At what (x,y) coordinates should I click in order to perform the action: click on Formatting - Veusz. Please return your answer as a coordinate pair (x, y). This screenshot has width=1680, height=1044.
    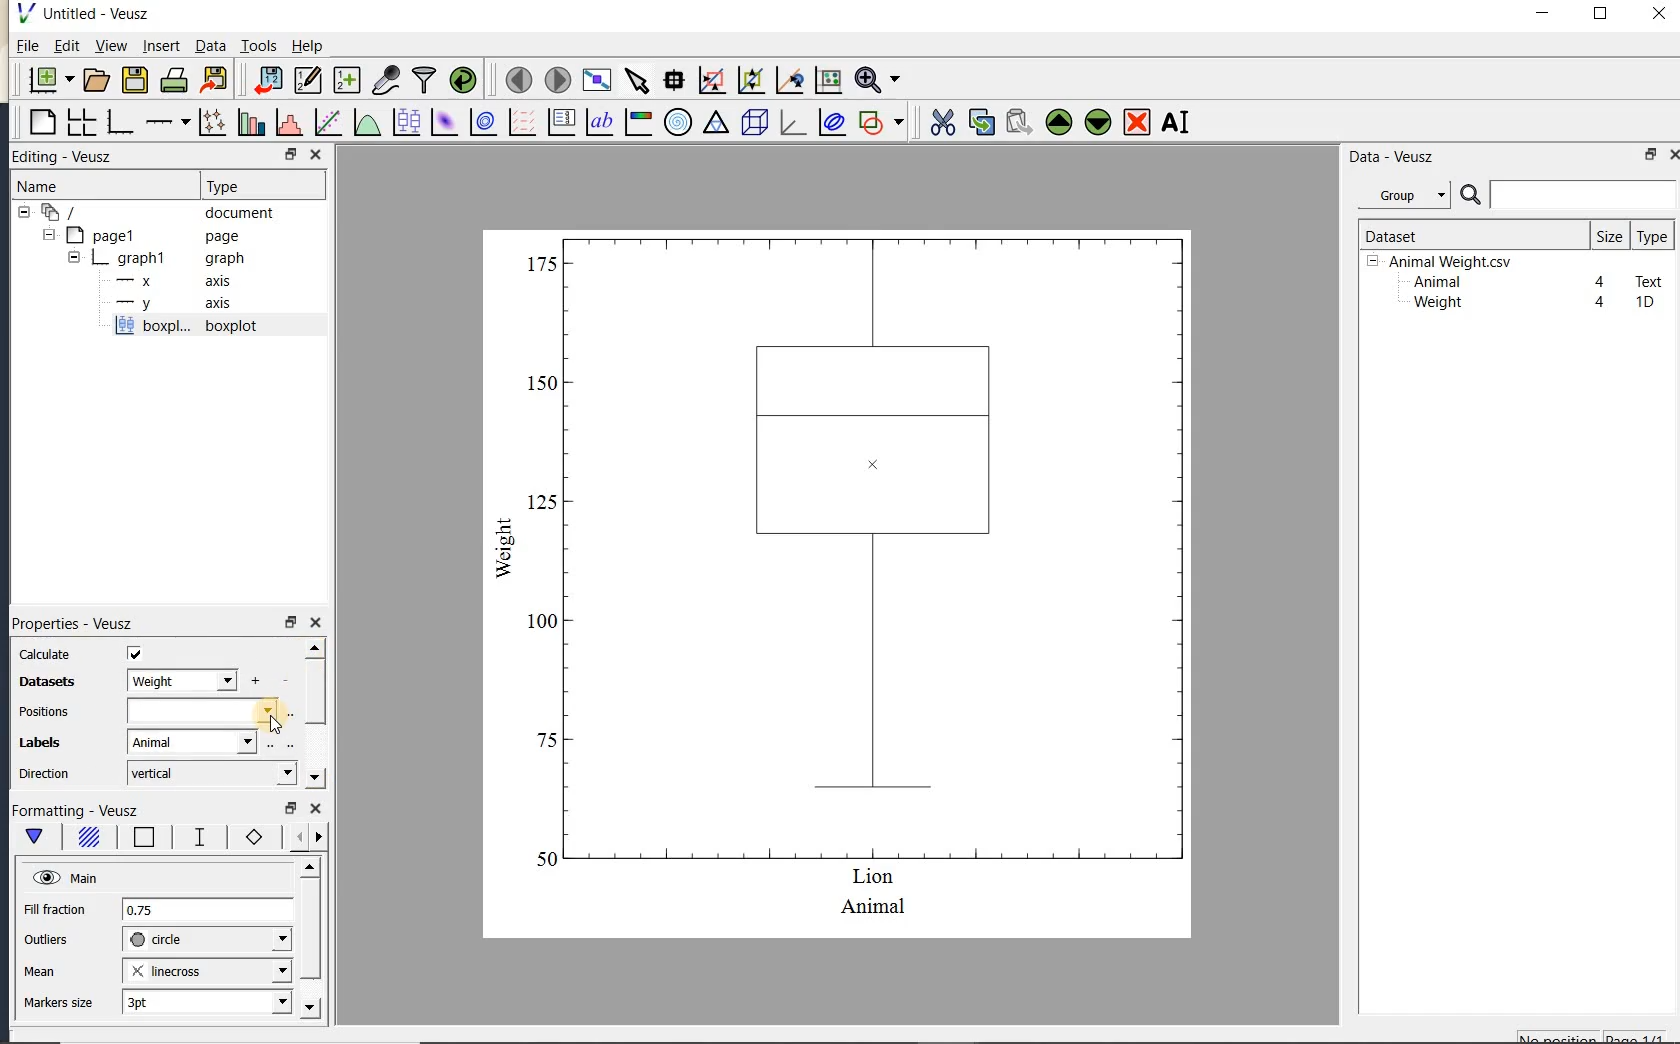
    Looking at the image, I should click on (80, 811).